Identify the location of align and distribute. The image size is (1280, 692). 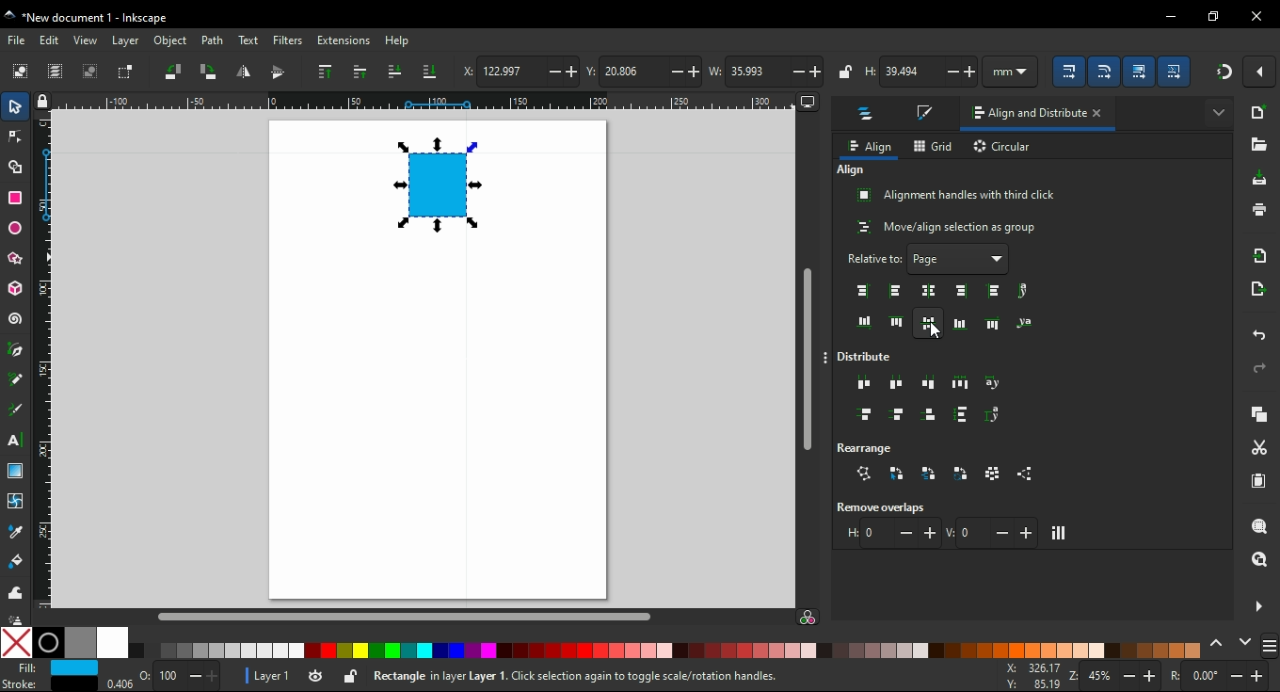
(1023, 117).